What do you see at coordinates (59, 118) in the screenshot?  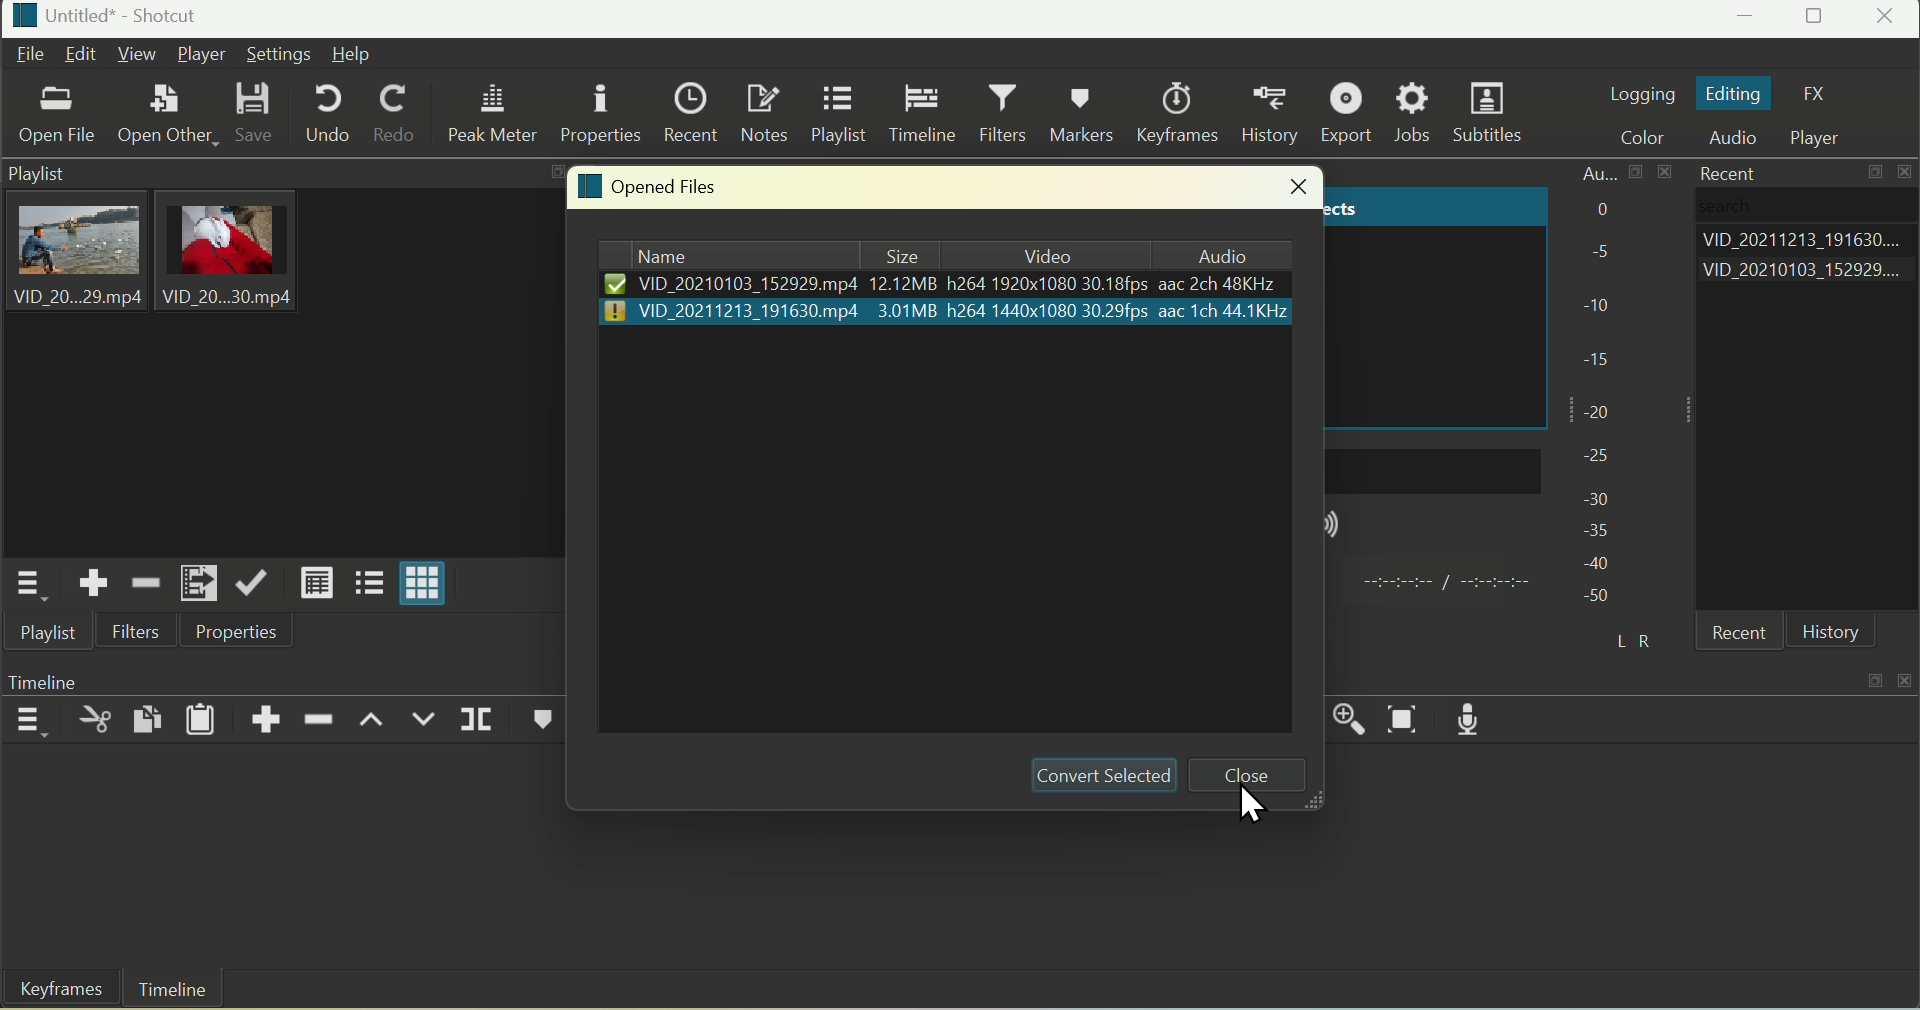 I see `Open File` at bounding box center [59, 118].